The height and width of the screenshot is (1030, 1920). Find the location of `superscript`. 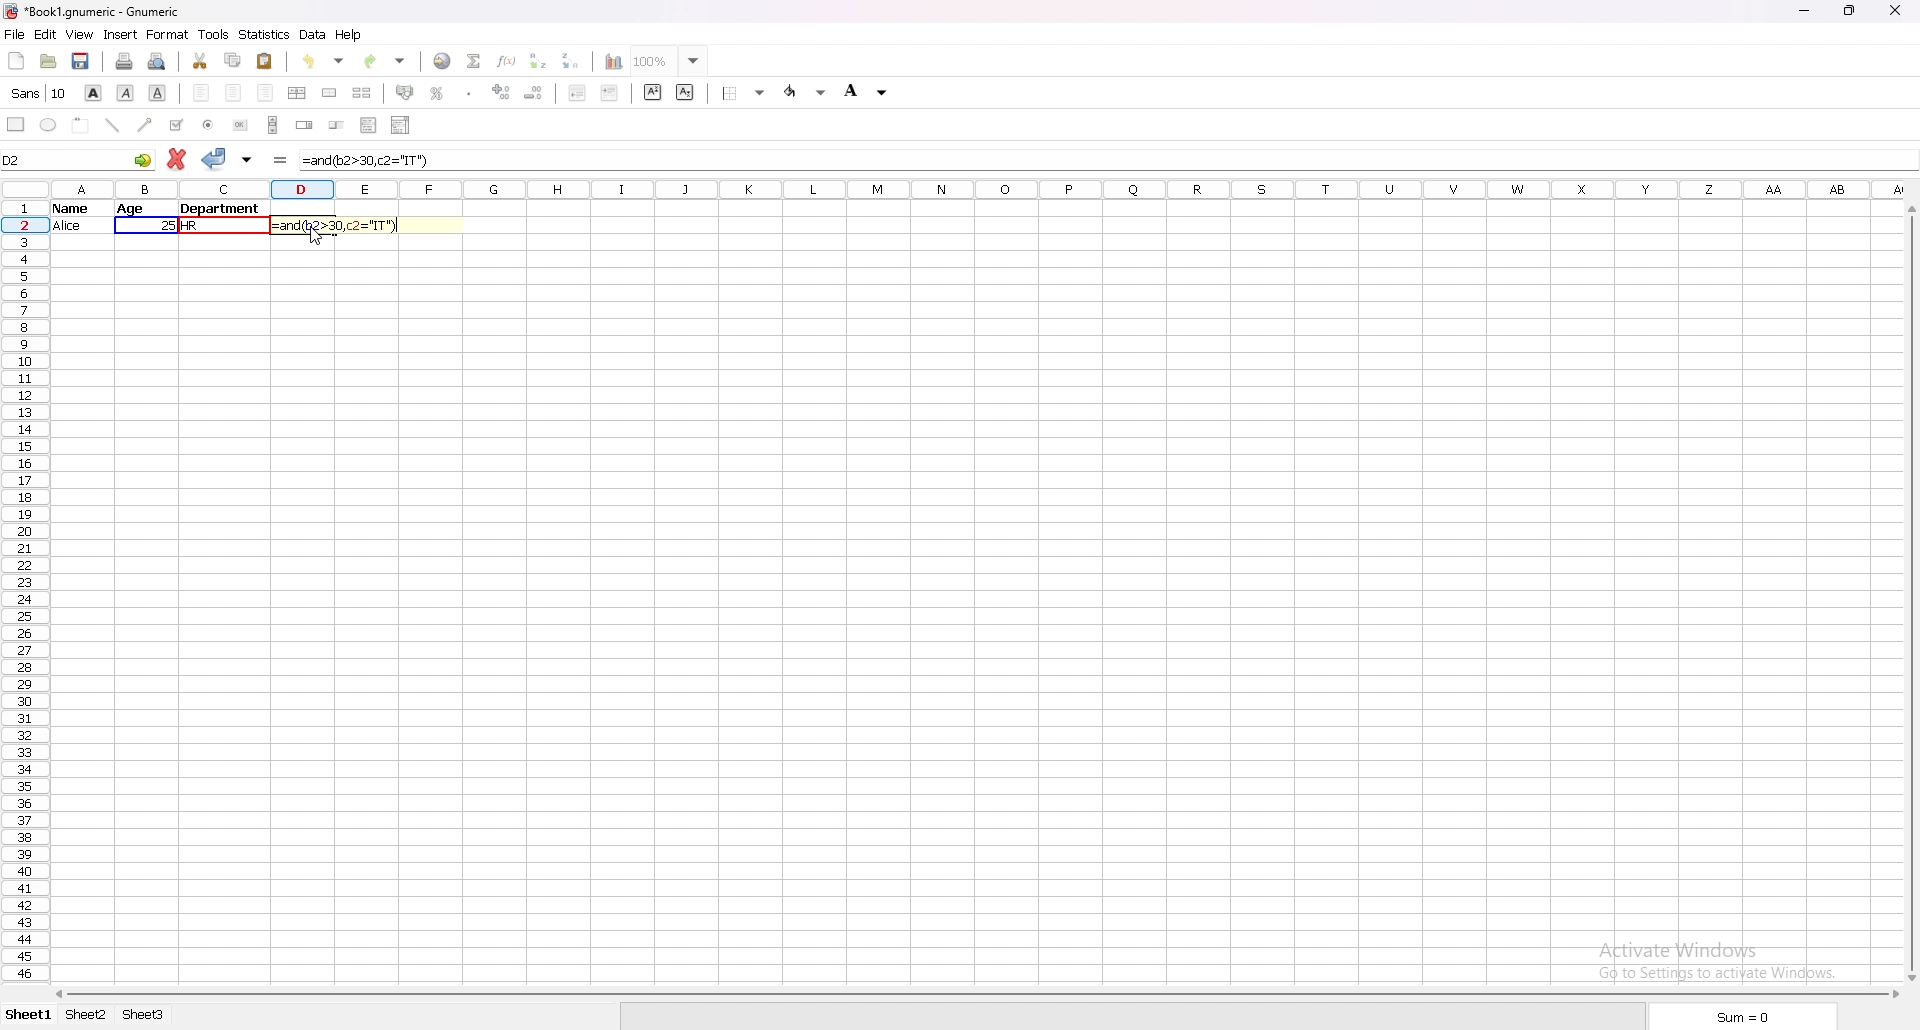

superscript is located at coordinates (653, 92).